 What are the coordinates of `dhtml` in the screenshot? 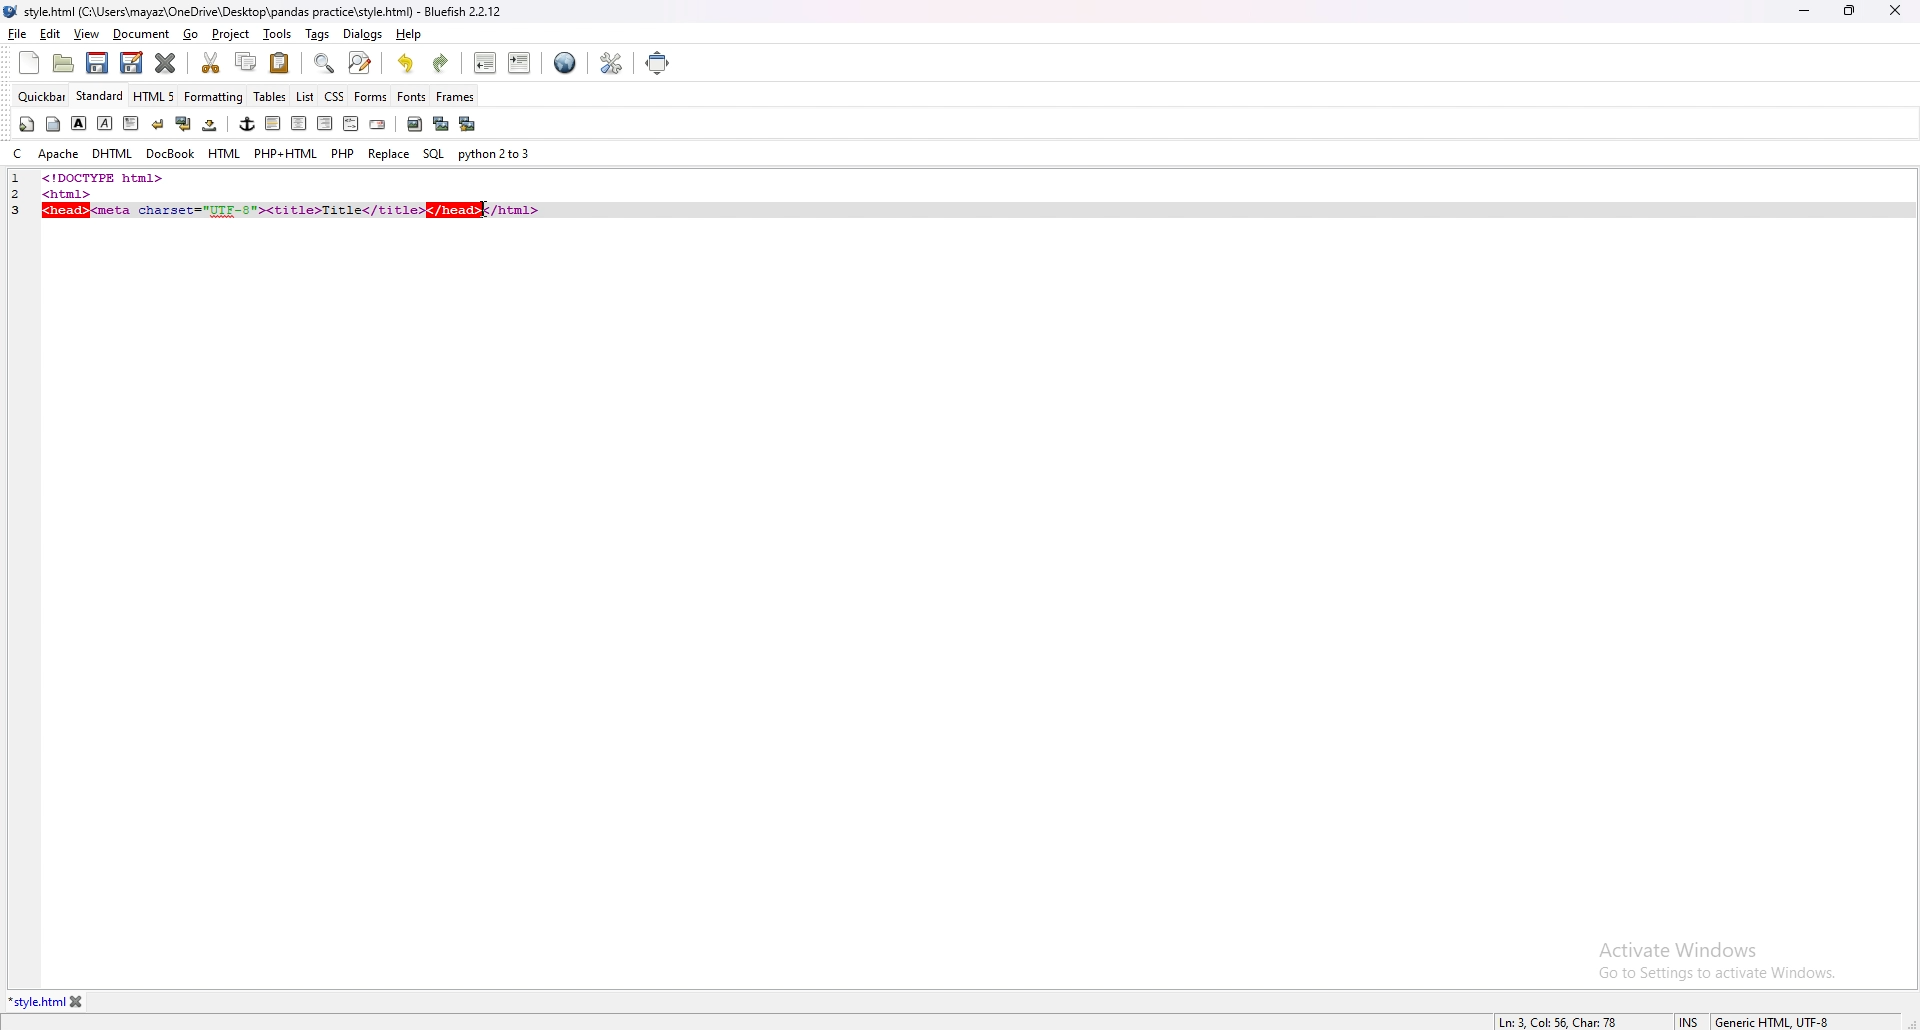 It's located at (112, 155).